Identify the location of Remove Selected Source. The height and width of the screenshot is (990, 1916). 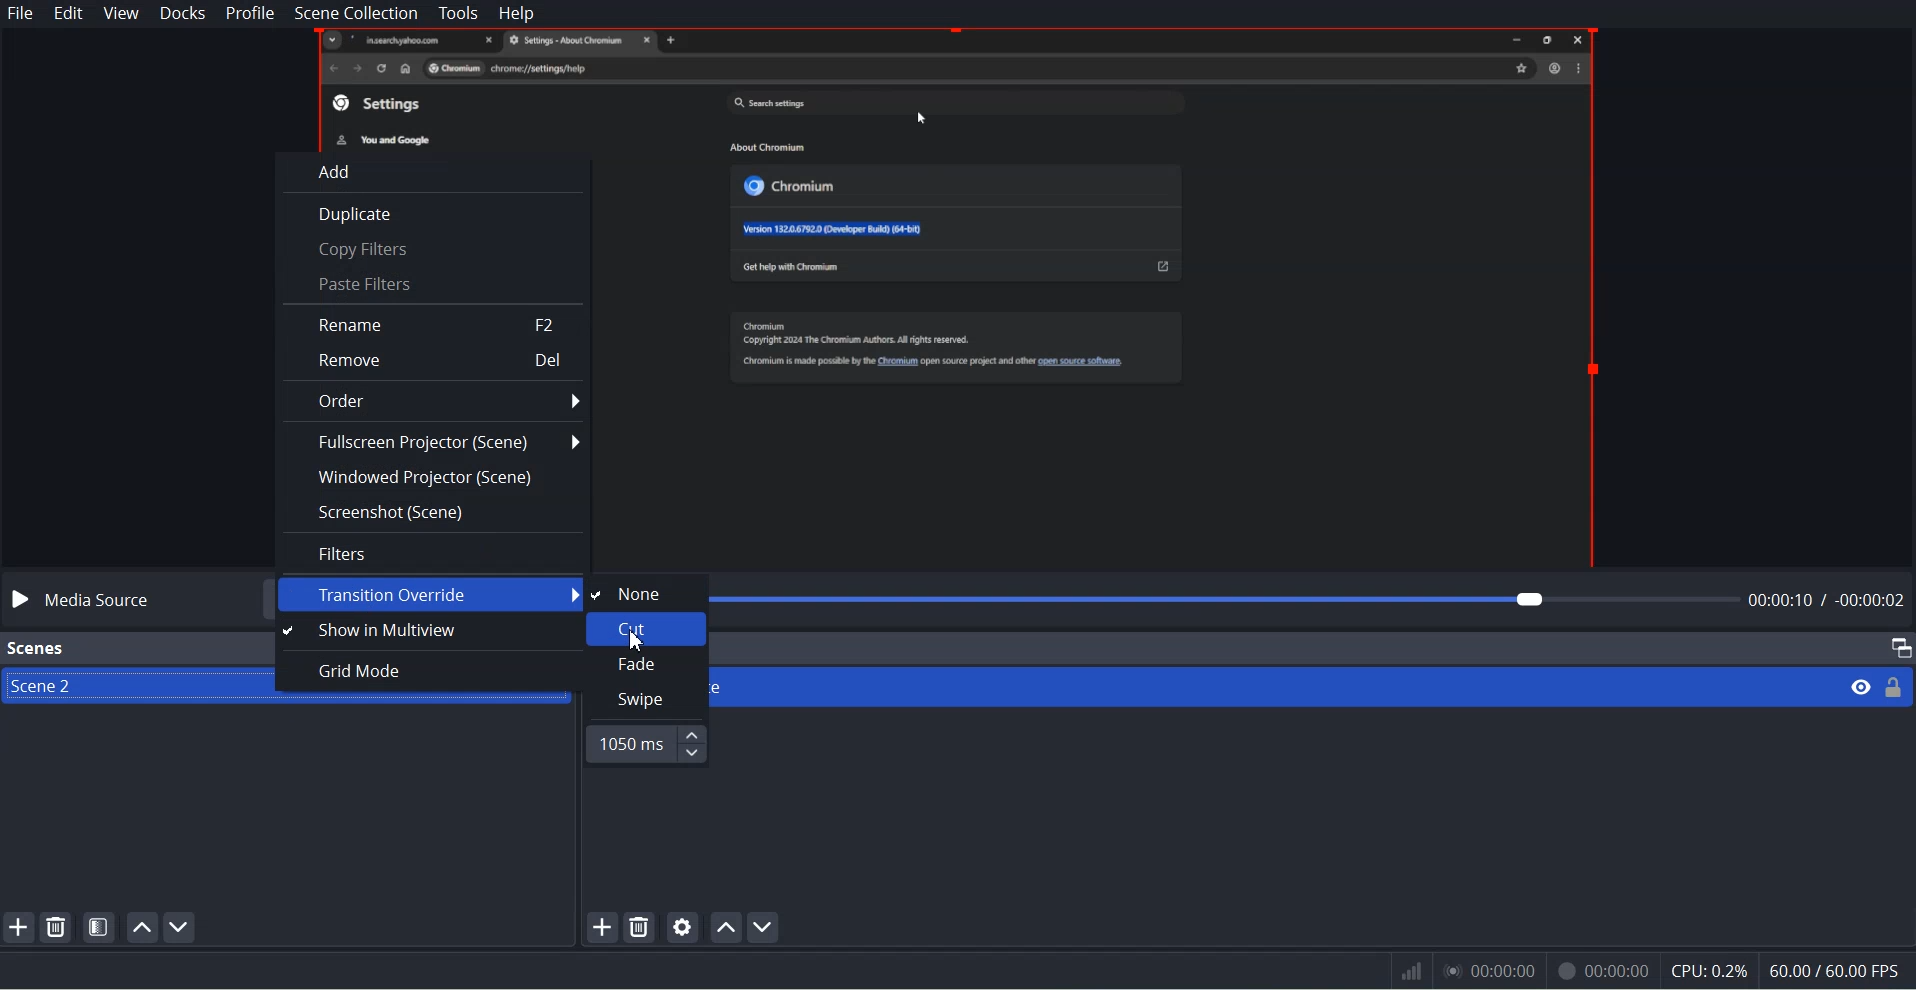
(640, 927).